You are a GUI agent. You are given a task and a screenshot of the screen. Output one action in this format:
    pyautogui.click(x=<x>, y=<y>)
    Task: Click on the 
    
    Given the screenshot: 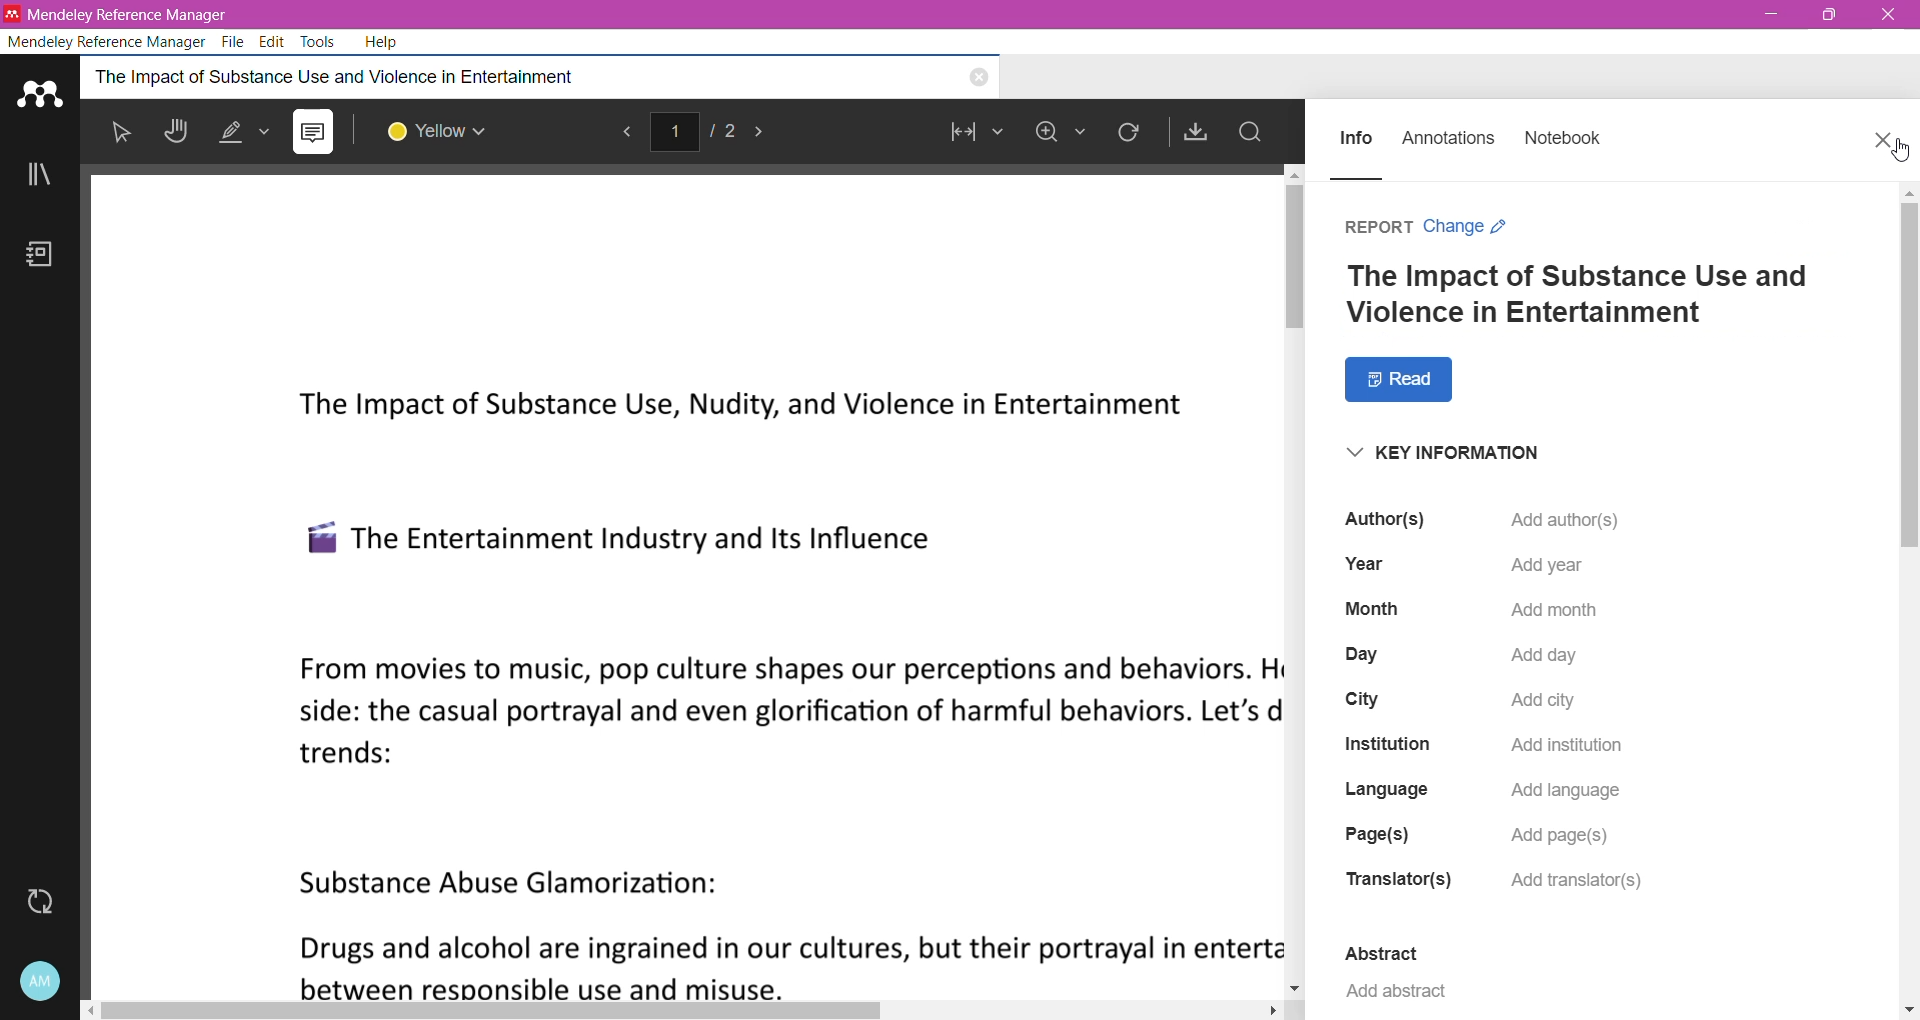 What is the action you would take?
    pyautogui.click(x=177, y=132)
    